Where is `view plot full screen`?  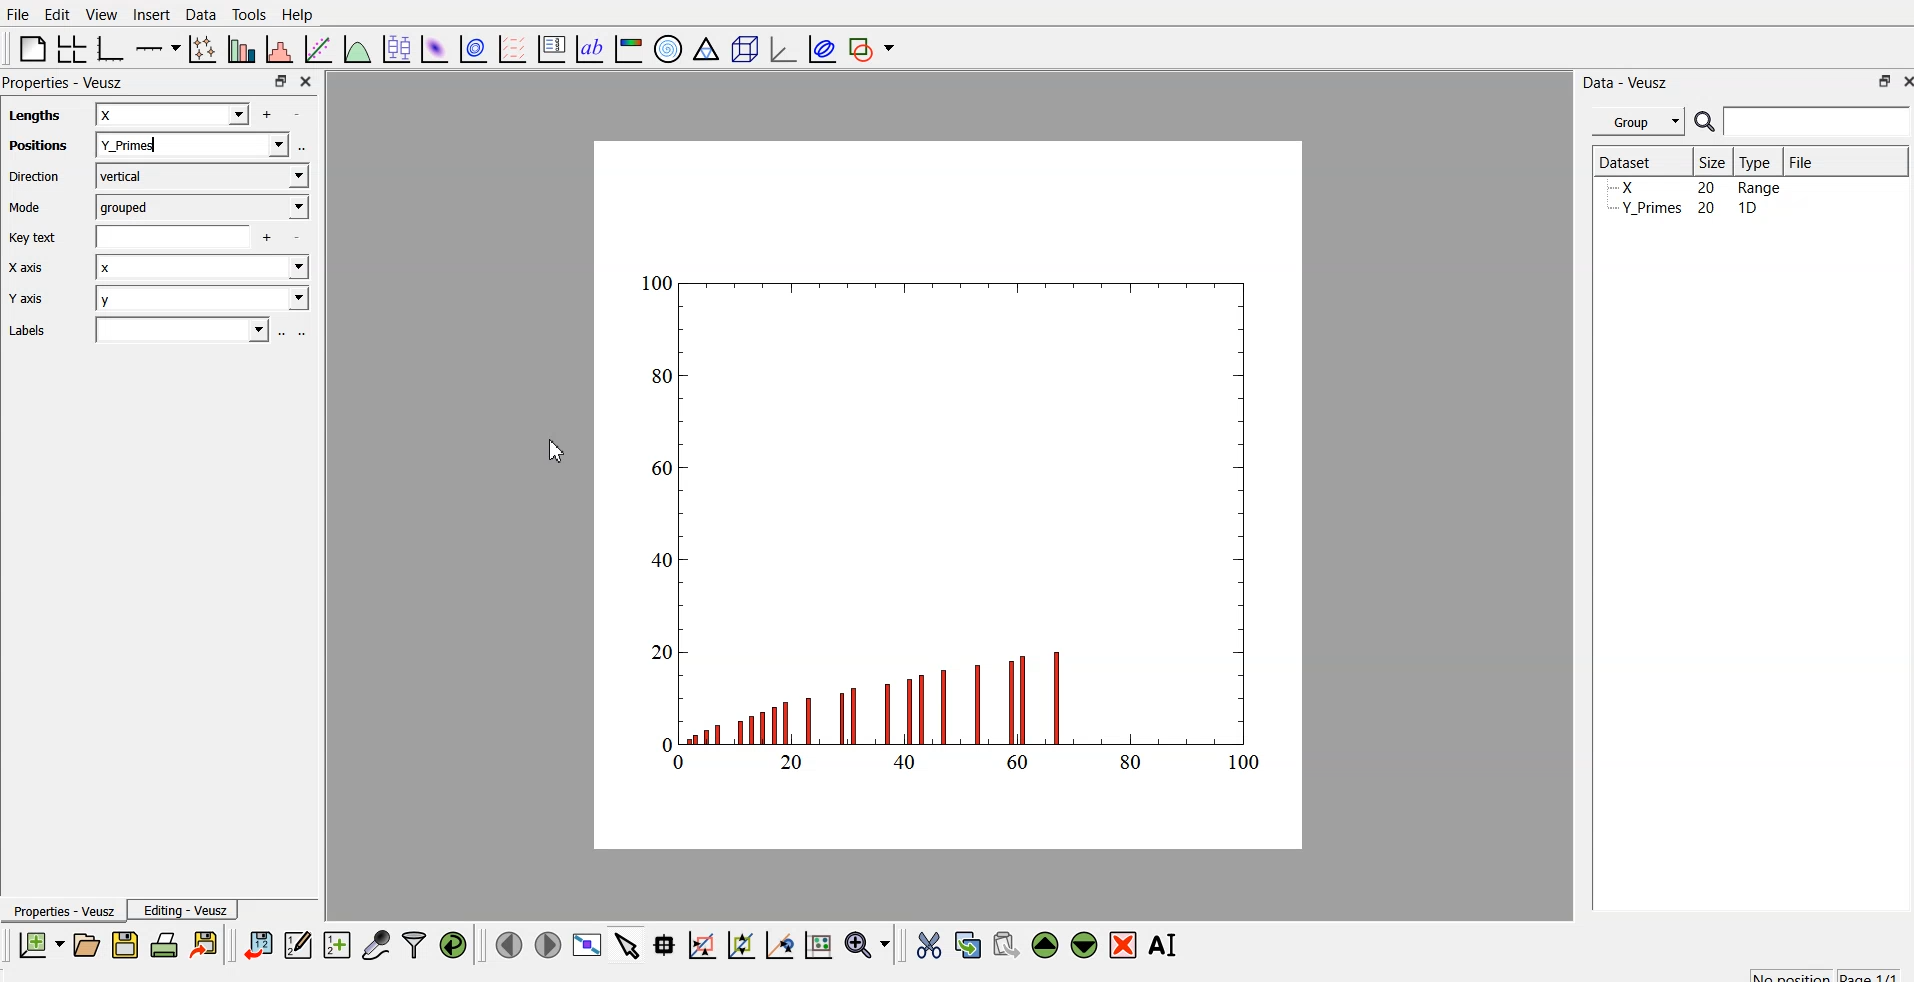
view plot full screen is located at coordinates (588, 944).